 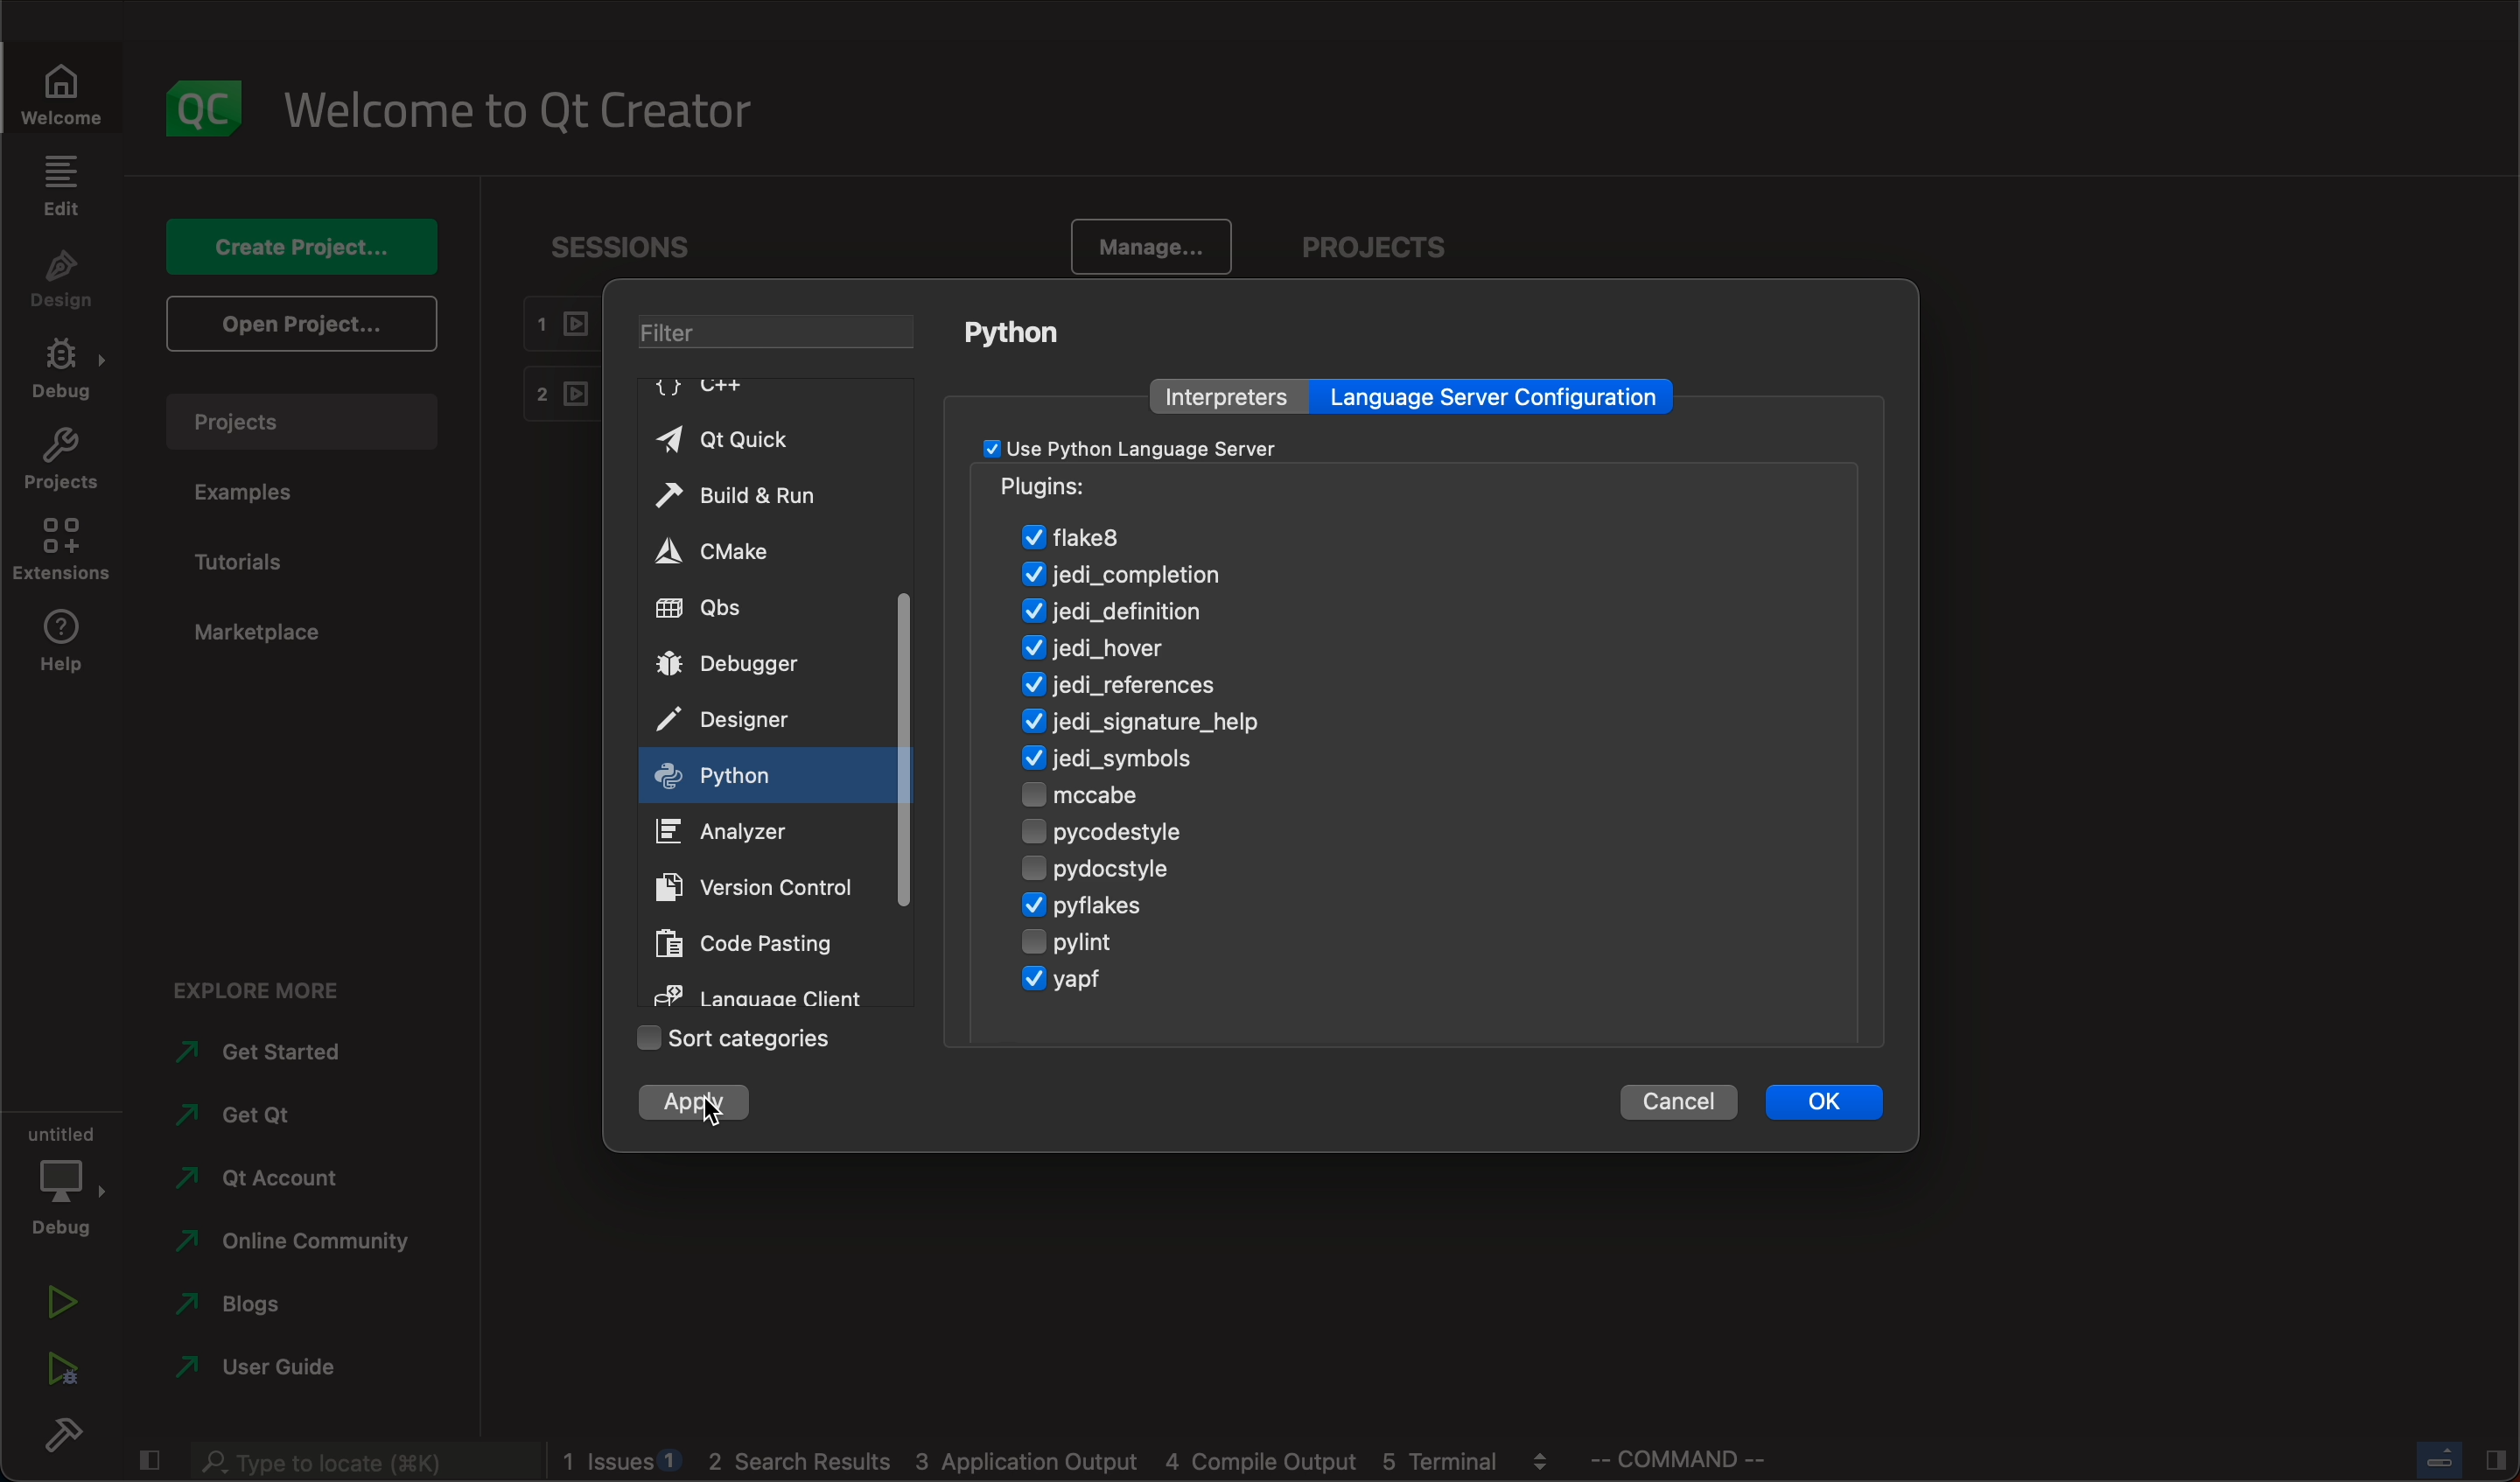 What do you see at coordinates (306, 1243) in the screenshot?
I see `community` at bounding box center [306, 1243].